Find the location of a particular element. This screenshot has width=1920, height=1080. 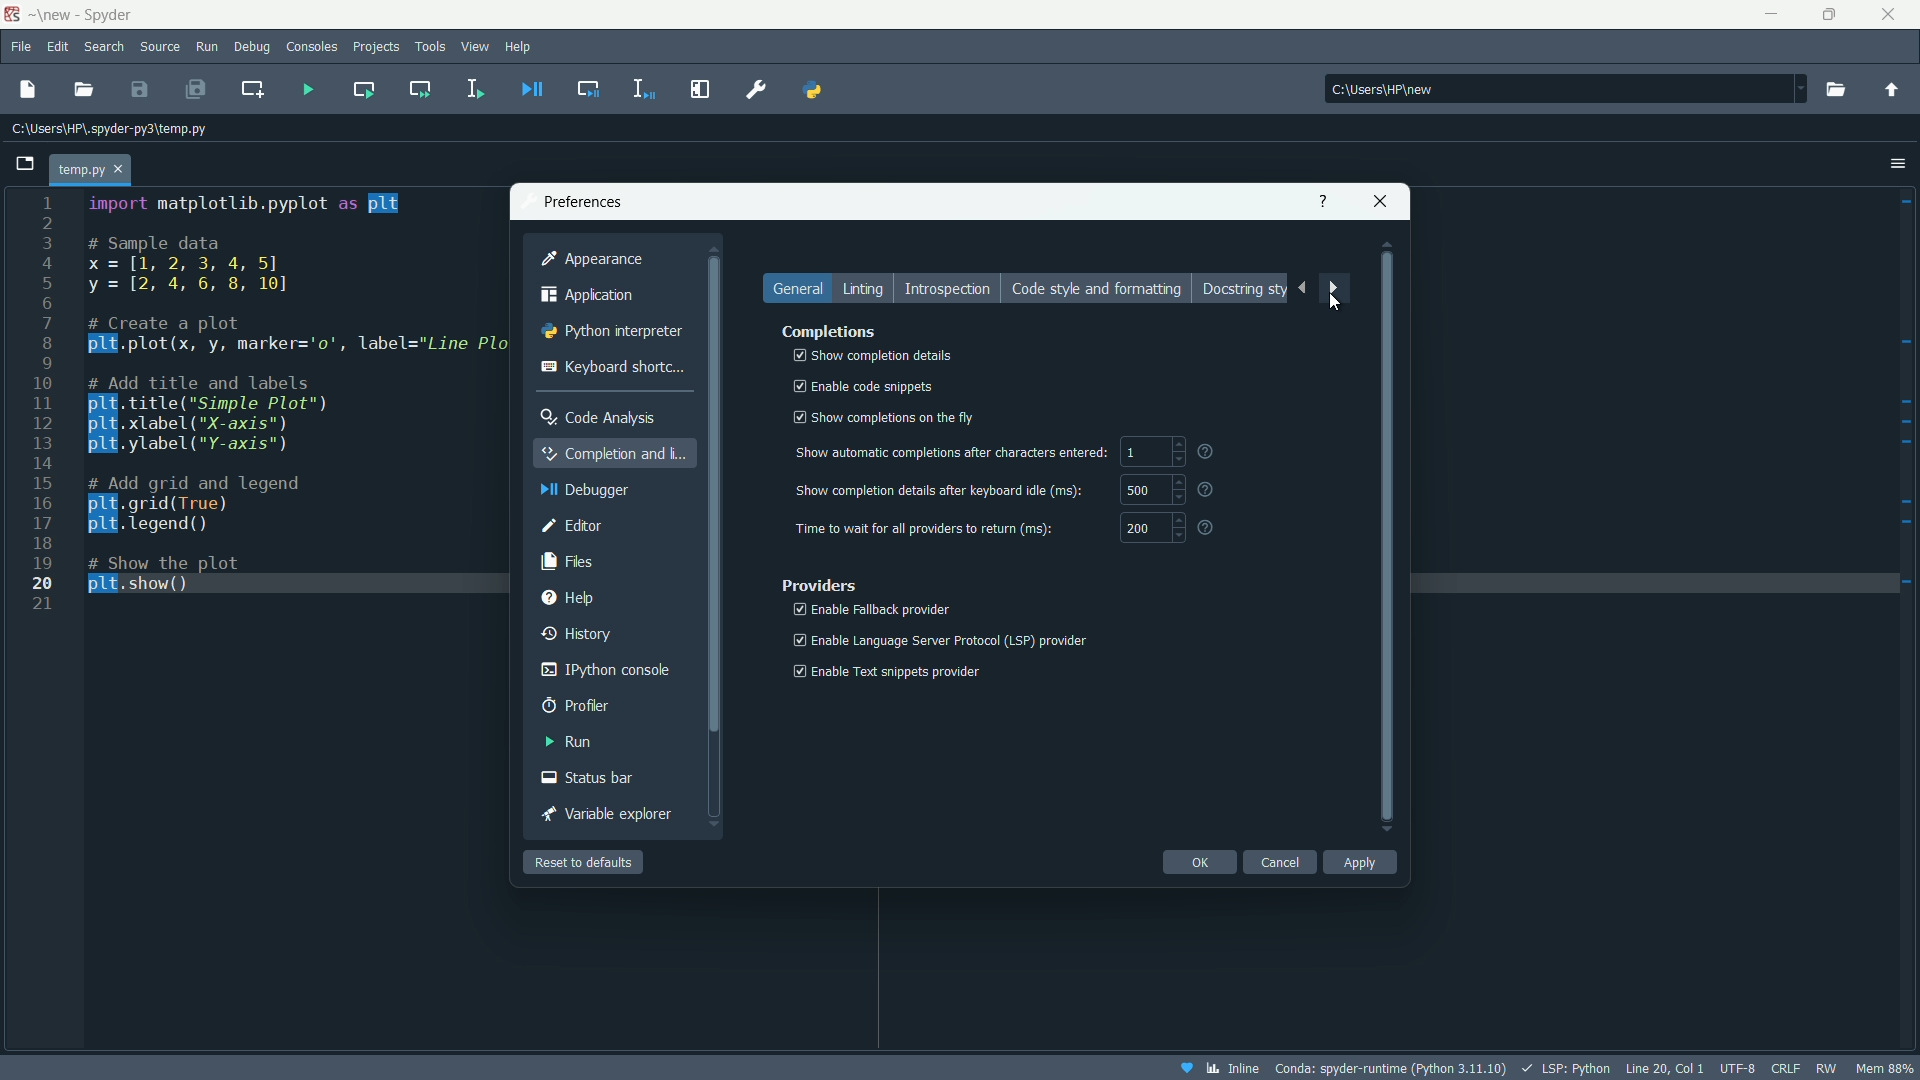

reset to default is located at coordinates (584, 862).